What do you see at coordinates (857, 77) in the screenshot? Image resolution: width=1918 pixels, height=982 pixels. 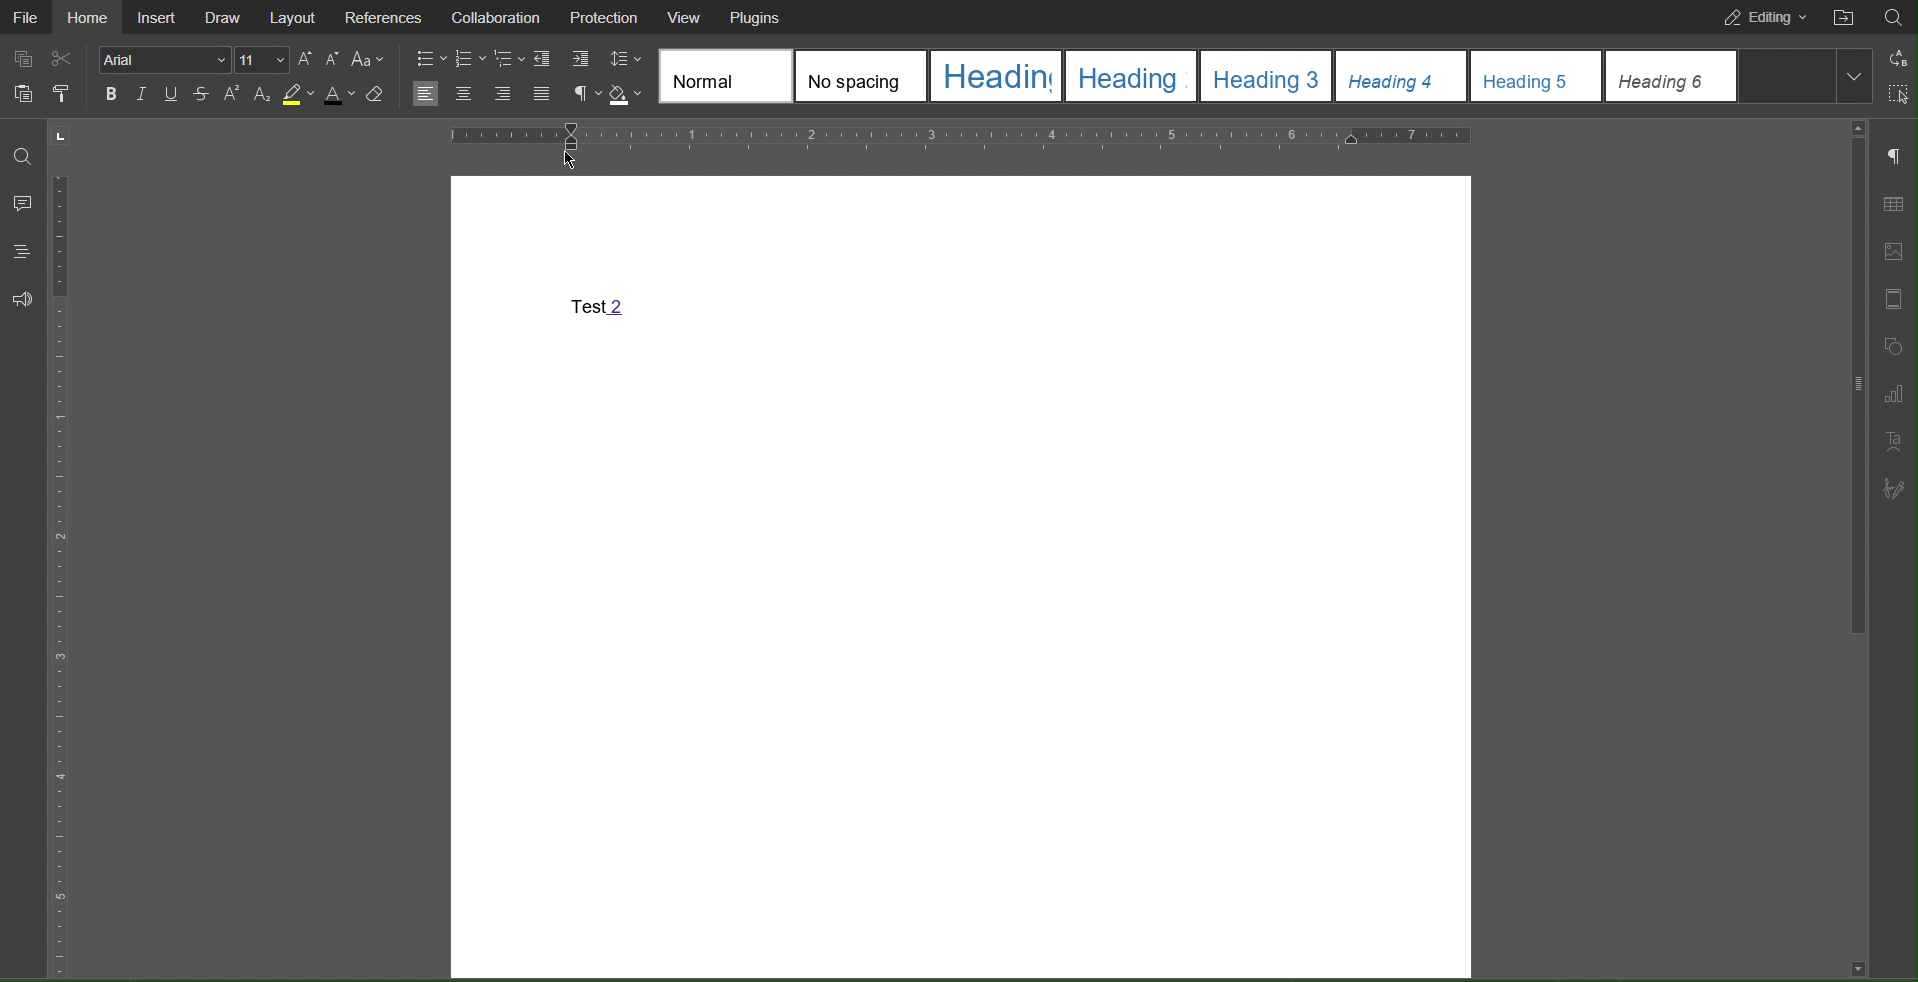 I see `No Spacing` at bounding box center [857, 77].